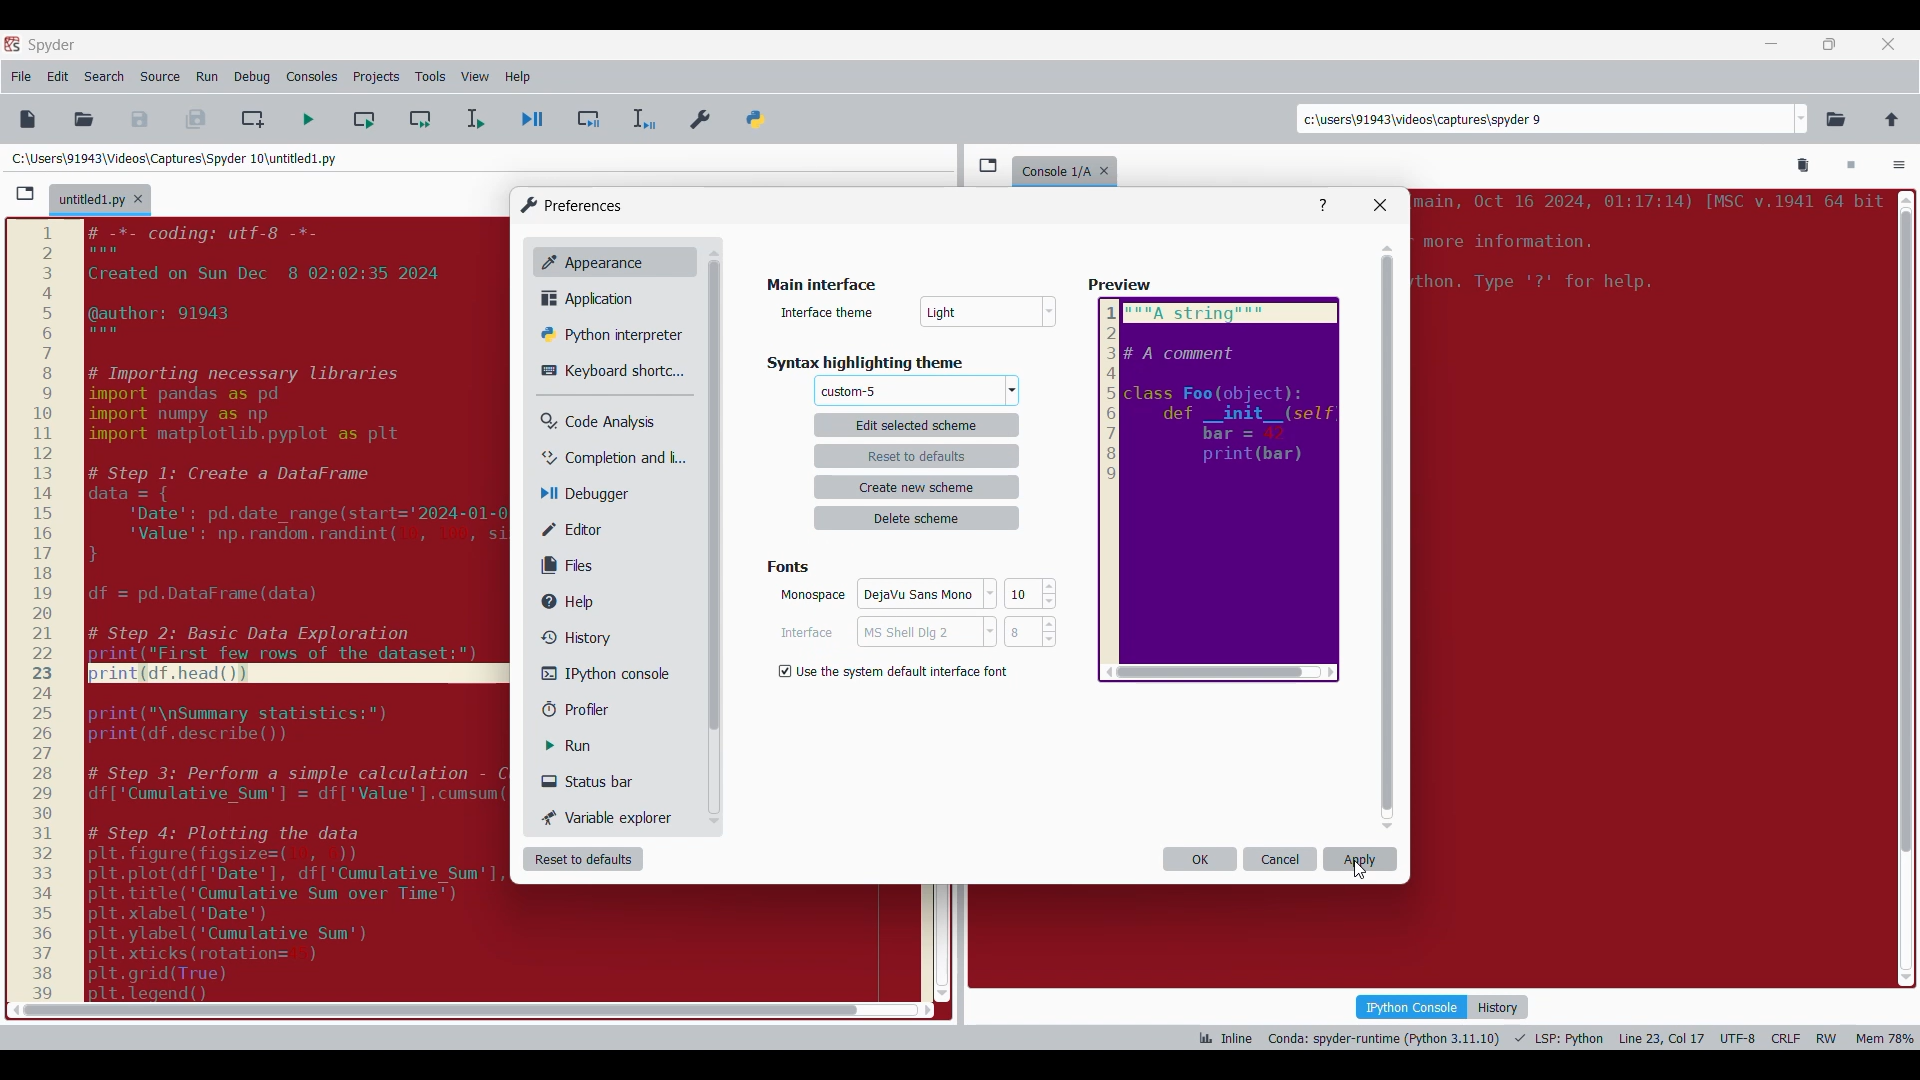 The height and width of the screenshot is (1080, 1920). What do you see at coordinates (1052, 169) in the screenshot?
I see `console` at bounding box center [1052, 169].